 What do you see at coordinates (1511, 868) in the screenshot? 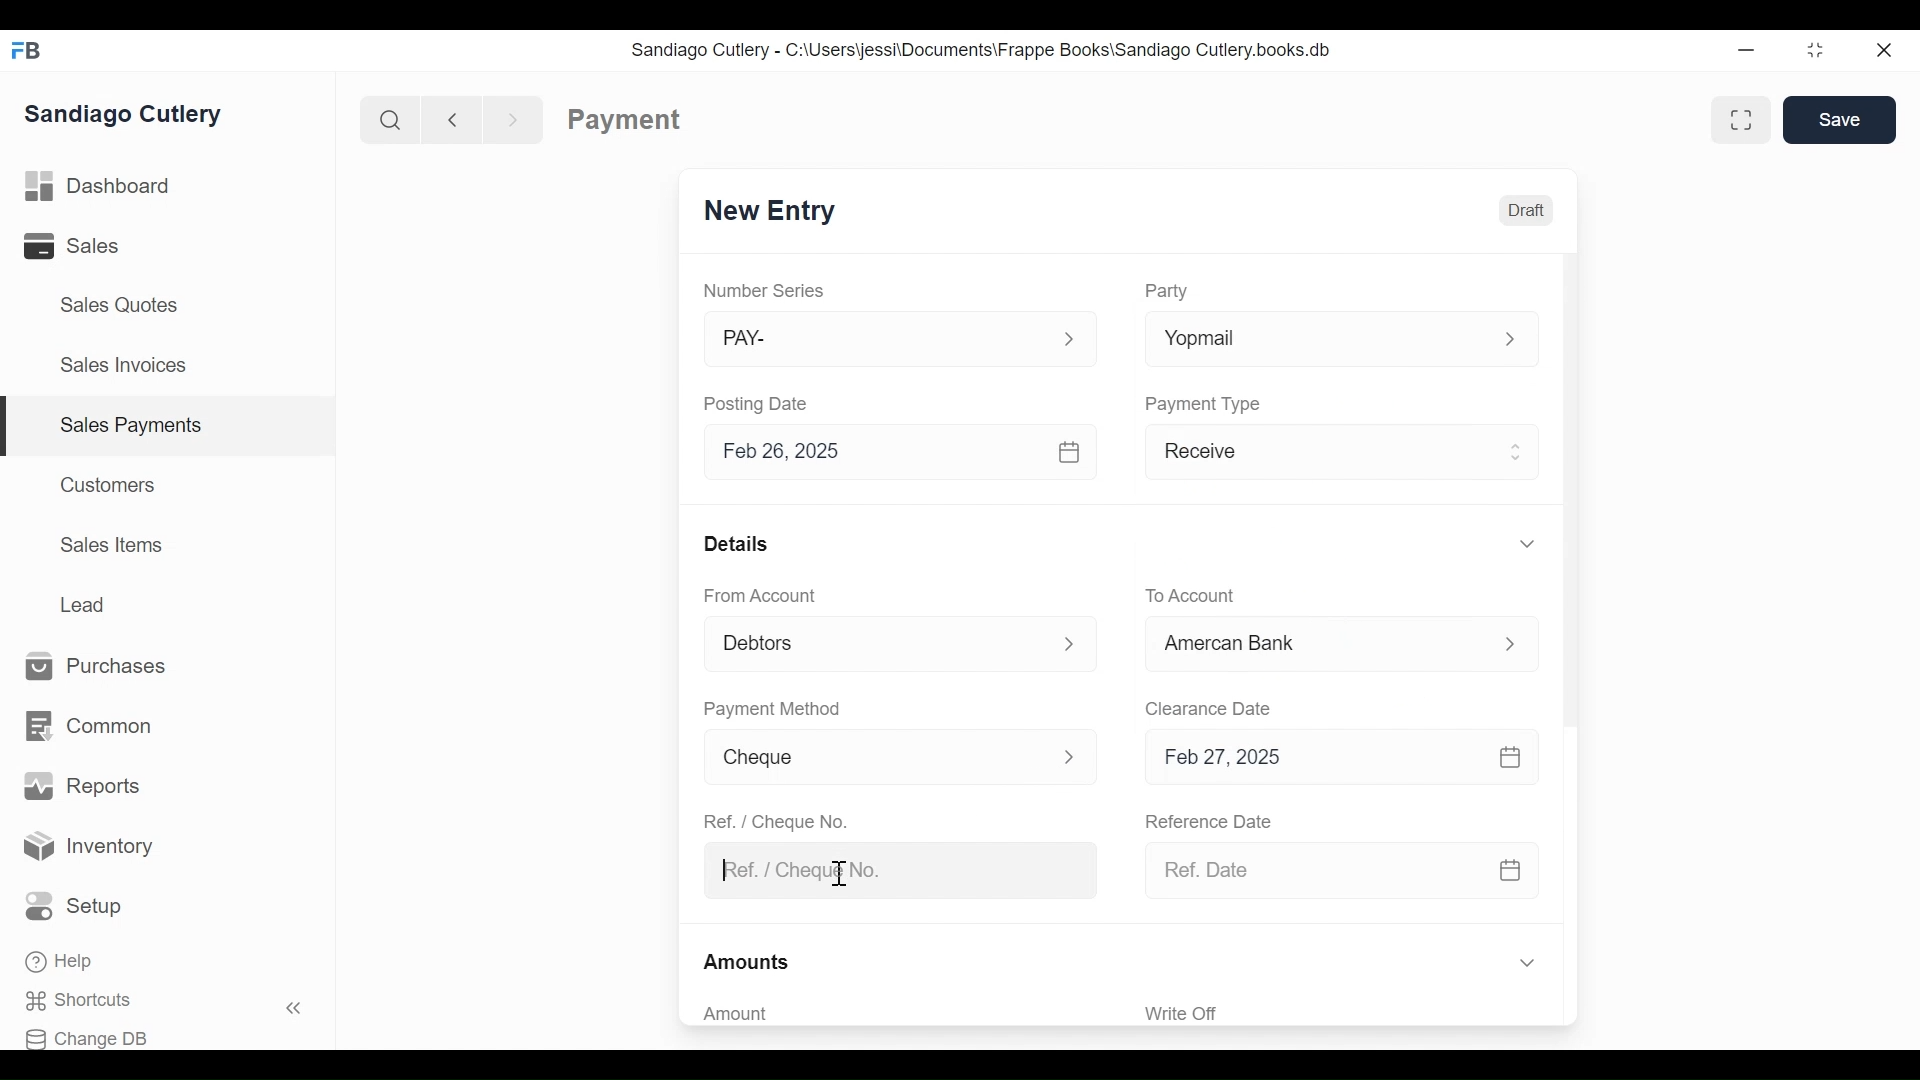
I see `Calendar` at bounding box center [1511, 868].